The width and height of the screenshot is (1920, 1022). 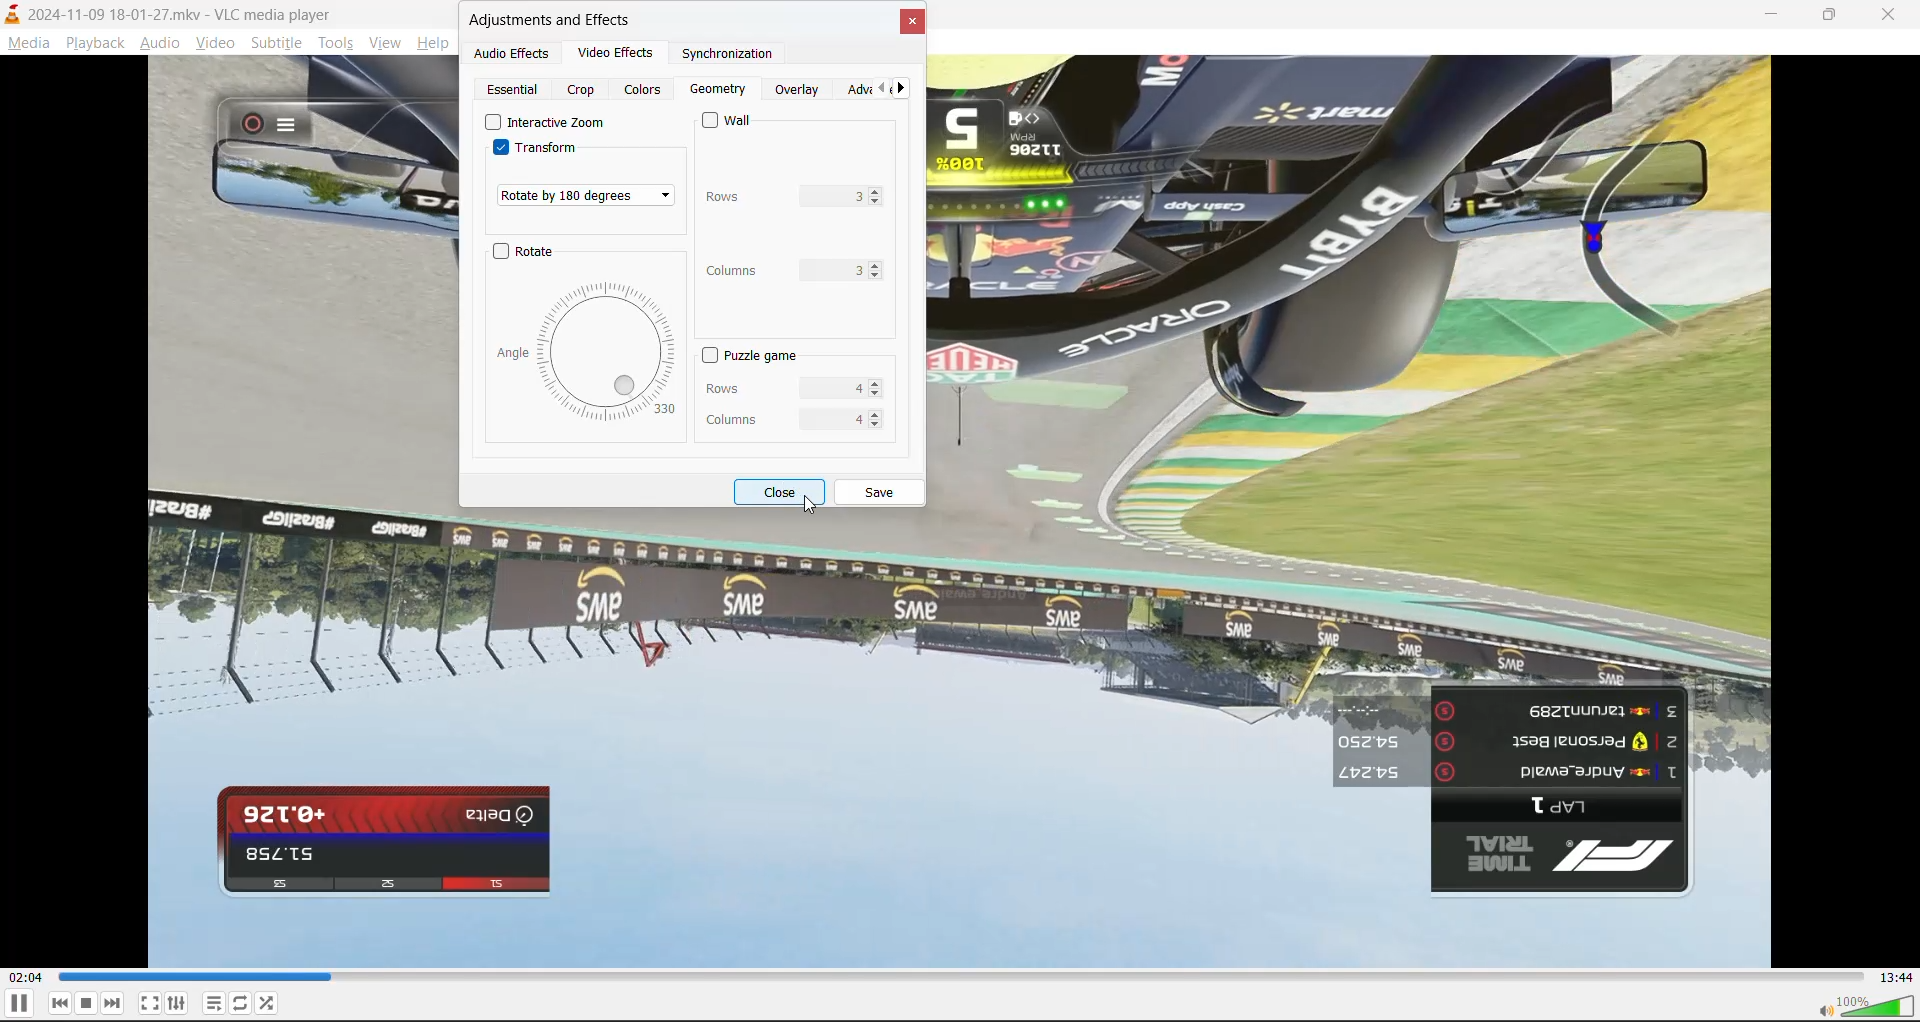 What do you see at coordinates (585, 91) in the screenshot?
I see `crop` at bounding box center [585, 91].